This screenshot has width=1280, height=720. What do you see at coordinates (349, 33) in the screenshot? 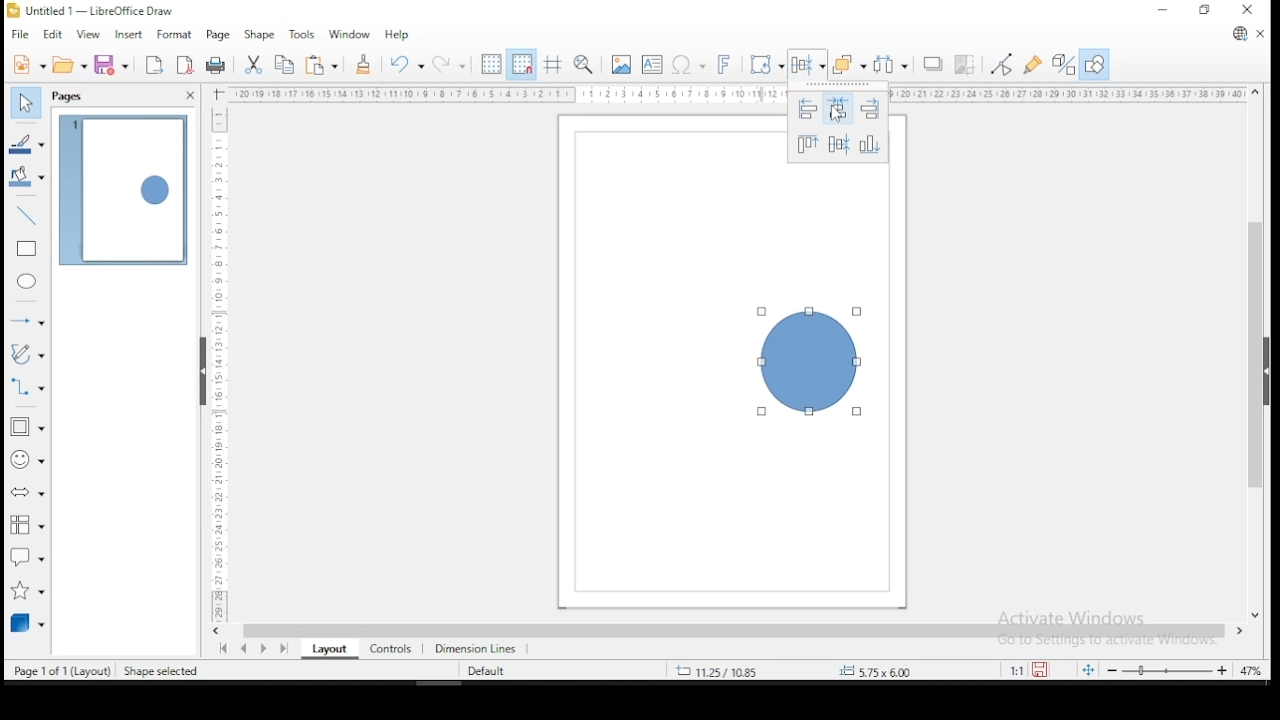
I see `window` at bounding box center [349, 33].